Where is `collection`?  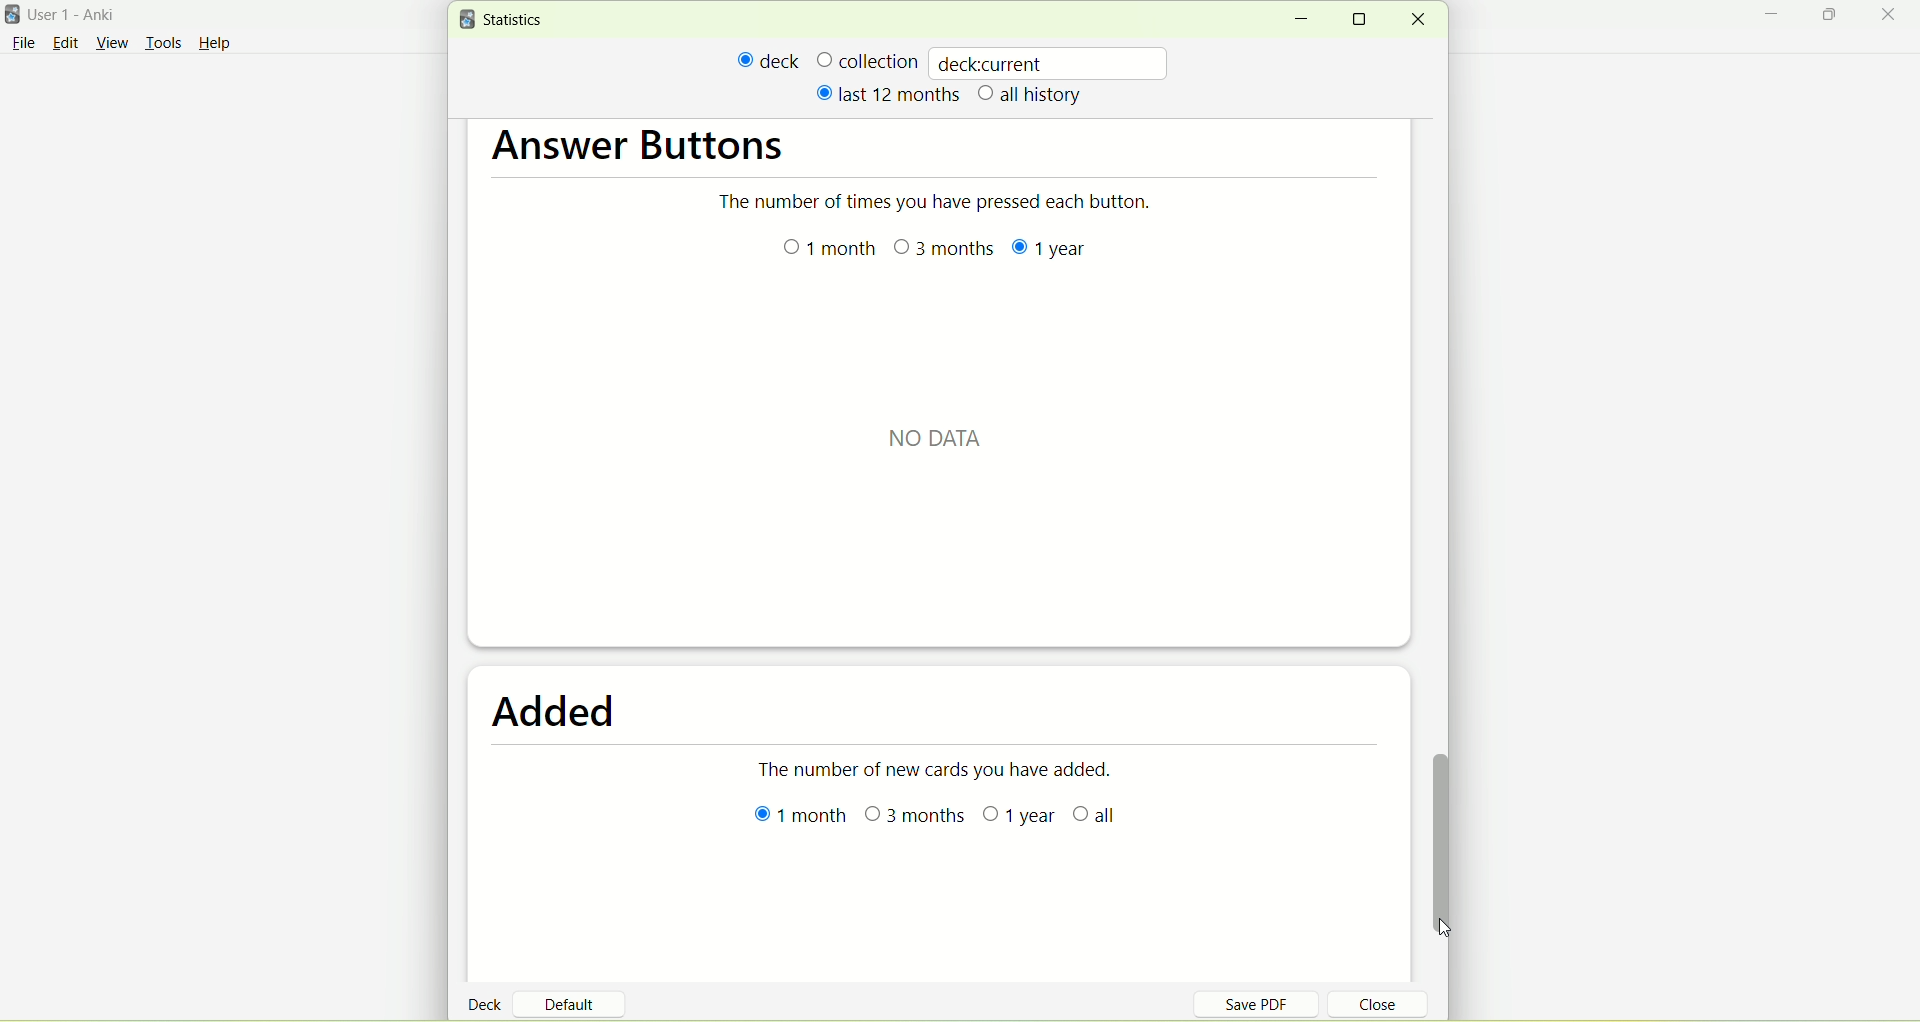 collection is located at coordinates (867, 60).